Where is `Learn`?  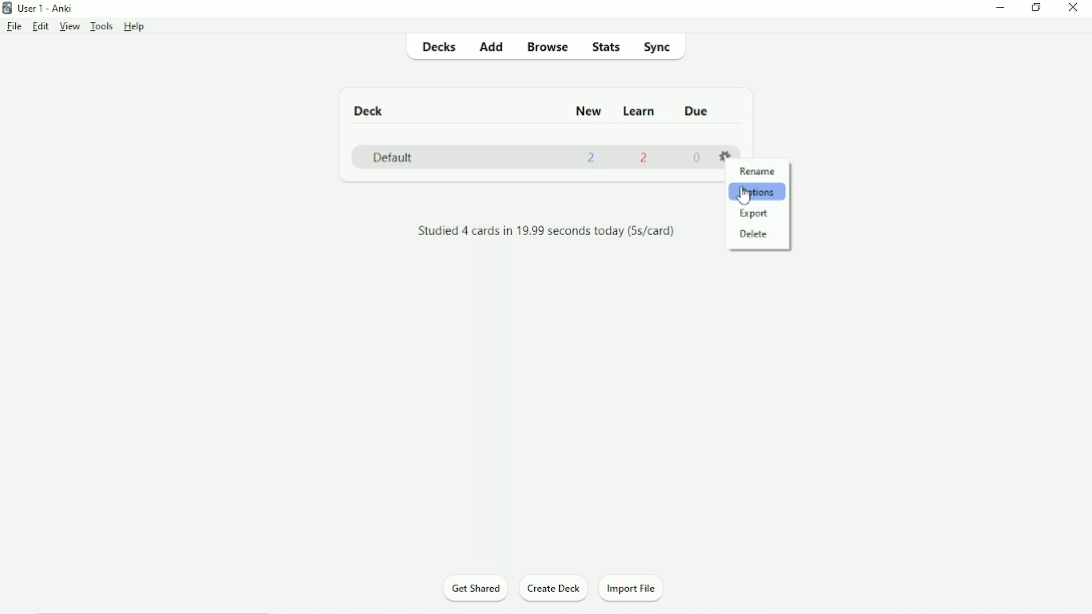 Learn is located at coordinates (640, 111).